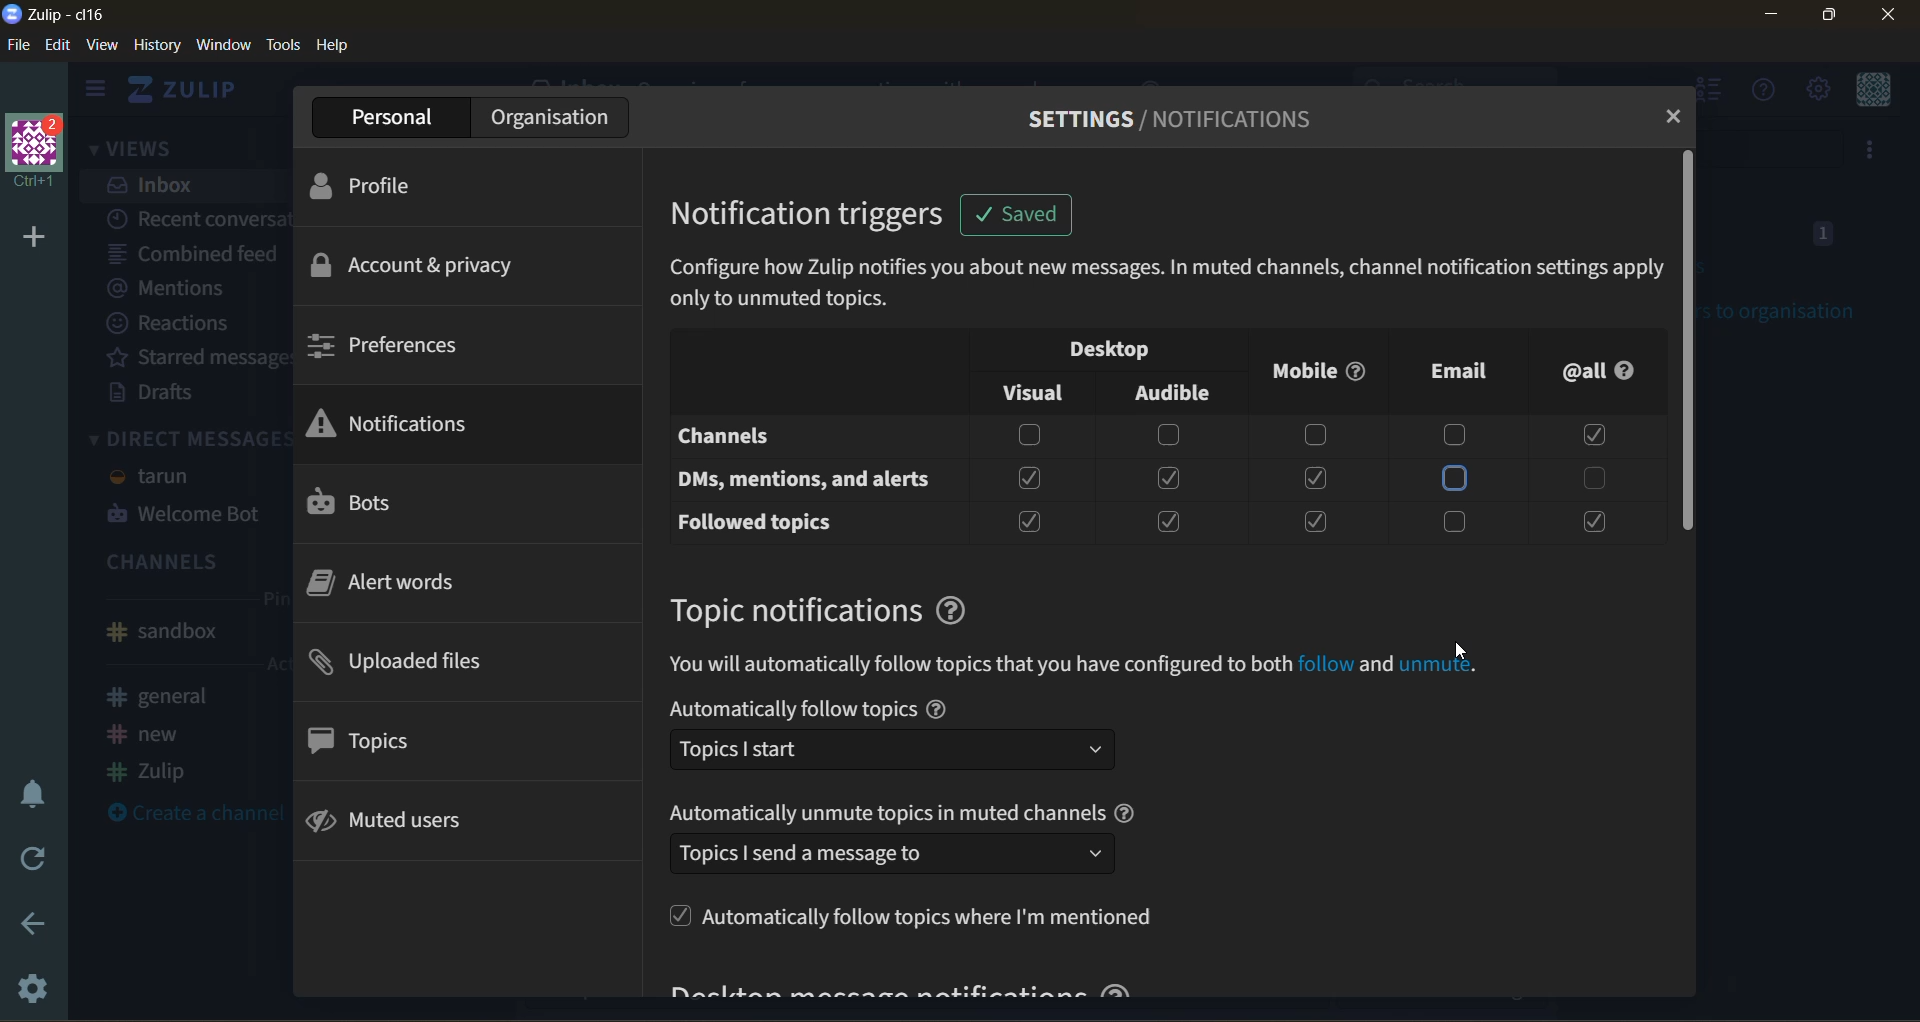  Describe the element at coordinates (377, 745) in the screenshot. I see `topics` at that location.